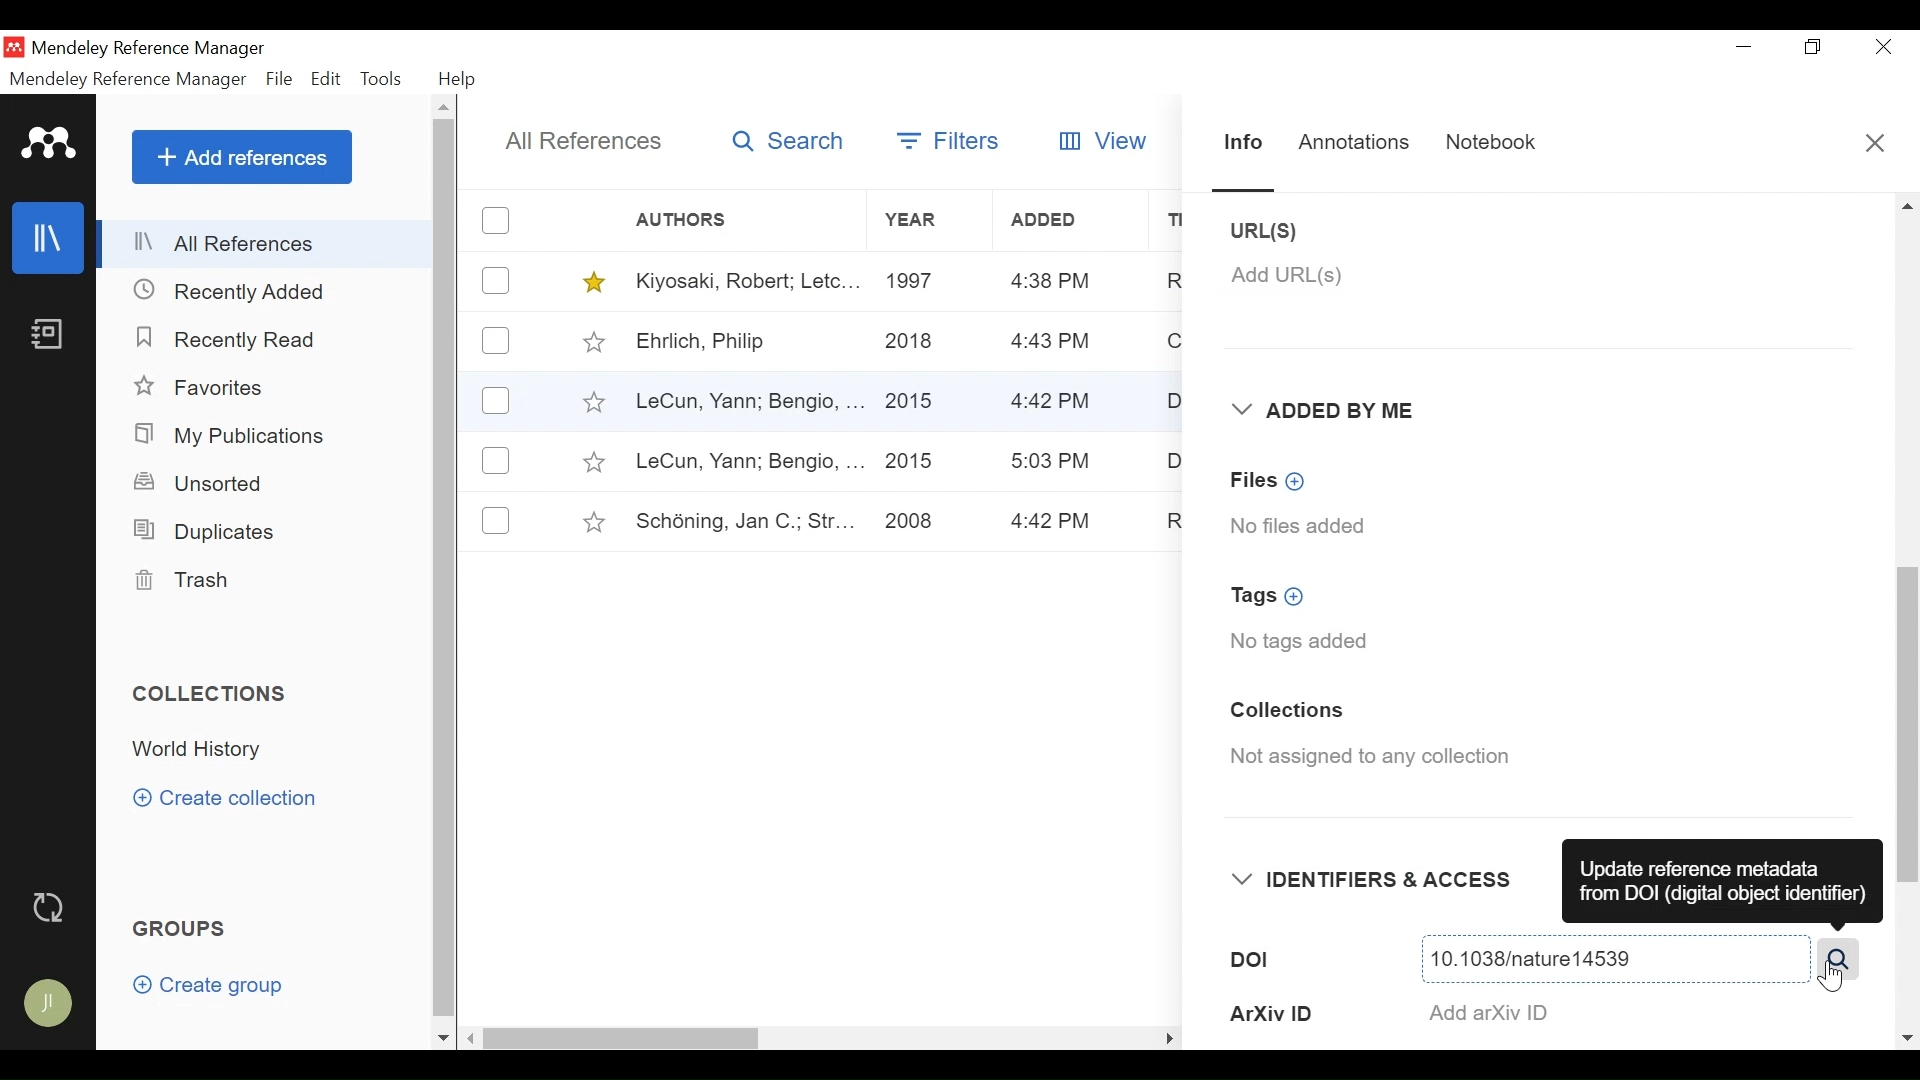 Image resolution: width=1920 pixels, height=1080 pixels. Describe the element at coordinates (1053, 403) in the screenshot. I see `4:43 PM` at that location.